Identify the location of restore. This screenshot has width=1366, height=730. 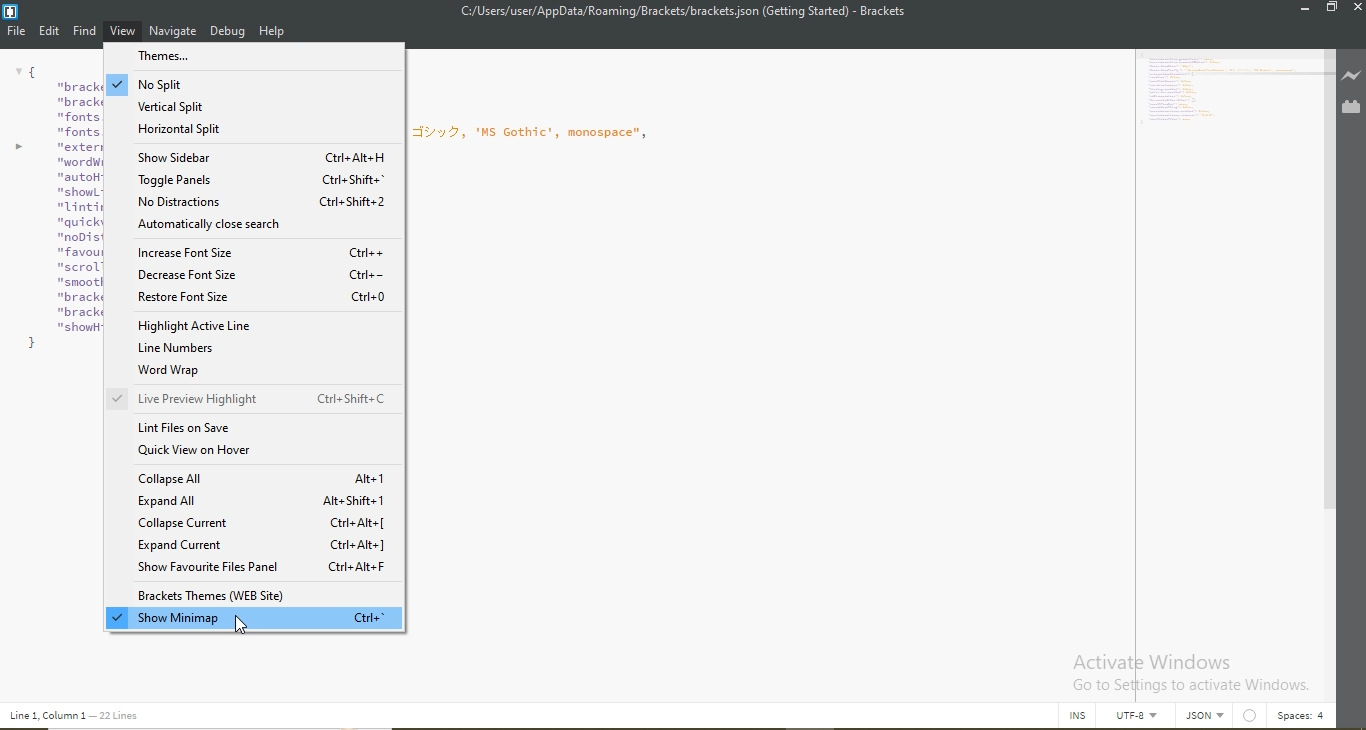
(1332, 9).